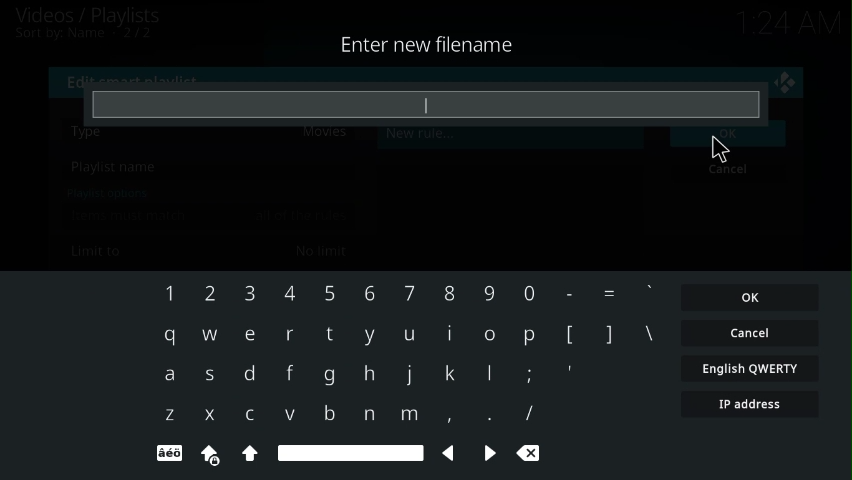  Describe the element at coordinates (289, 413) in the screenshot. I see `v` at that location.